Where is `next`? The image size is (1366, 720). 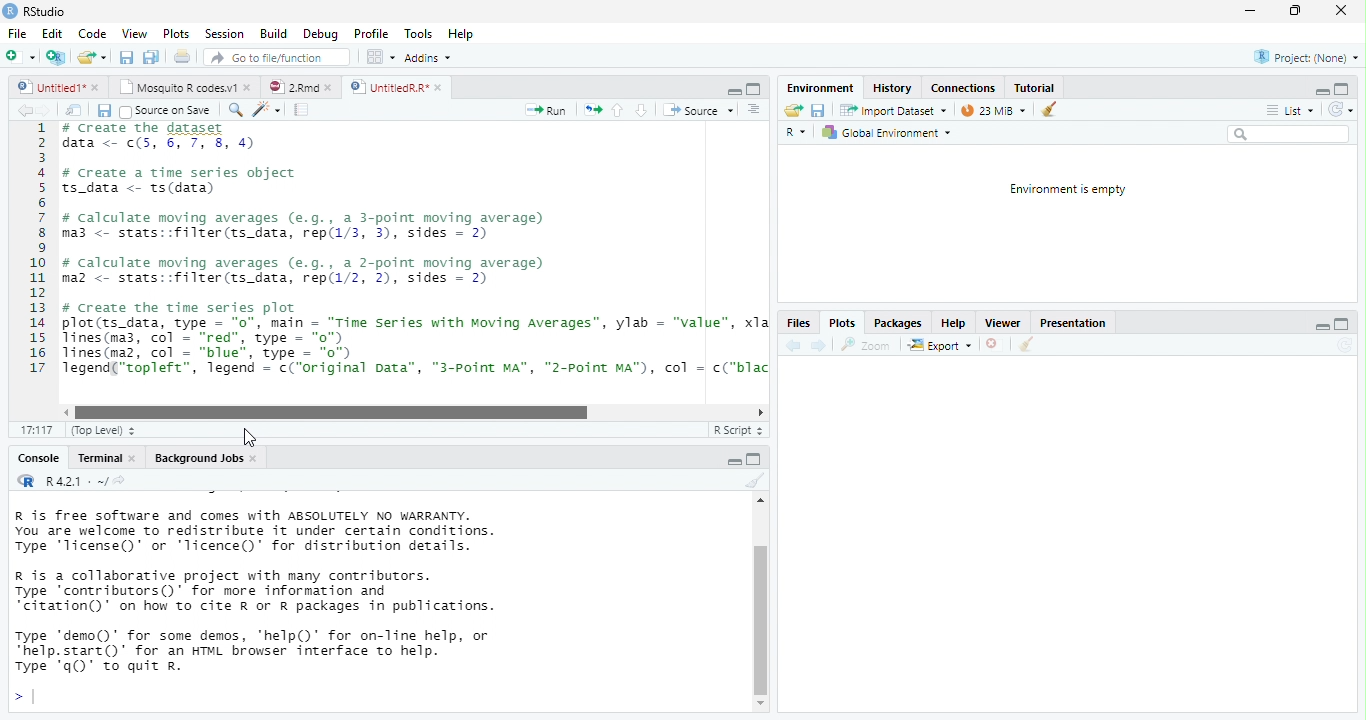
next is located at coordinates (819, 345).